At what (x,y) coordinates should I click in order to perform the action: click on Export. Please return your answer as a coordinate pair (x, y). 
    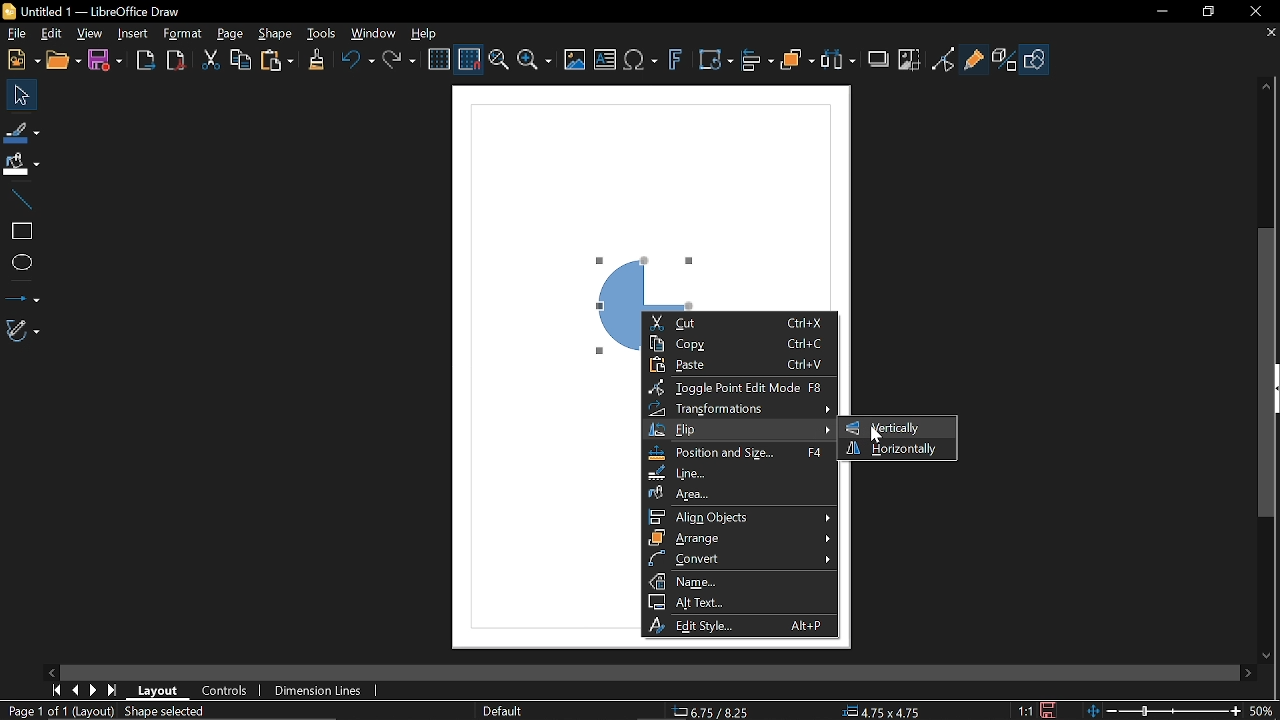
    Looking at the image, I should click on (146, 59).